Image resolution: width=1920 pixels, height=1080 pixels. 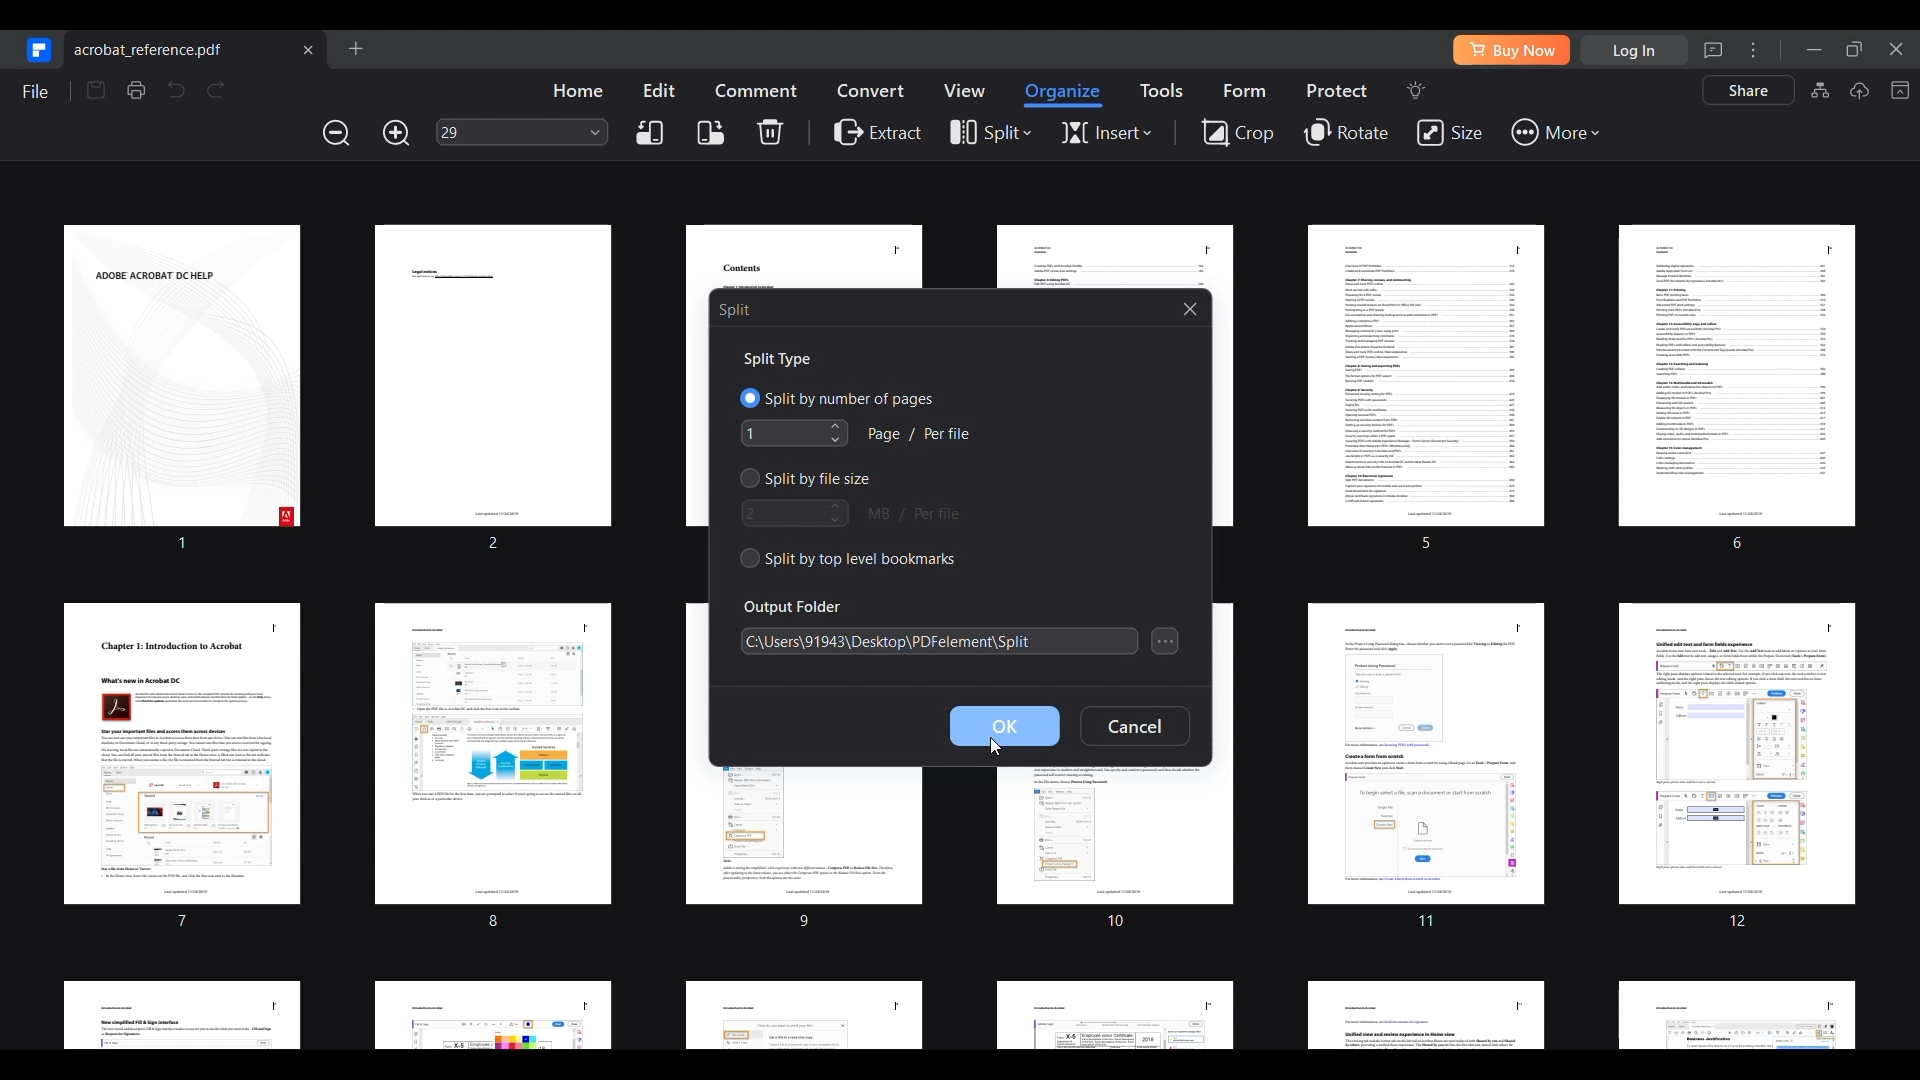 I want to click on Right rotate, so click(x=711, y=133).